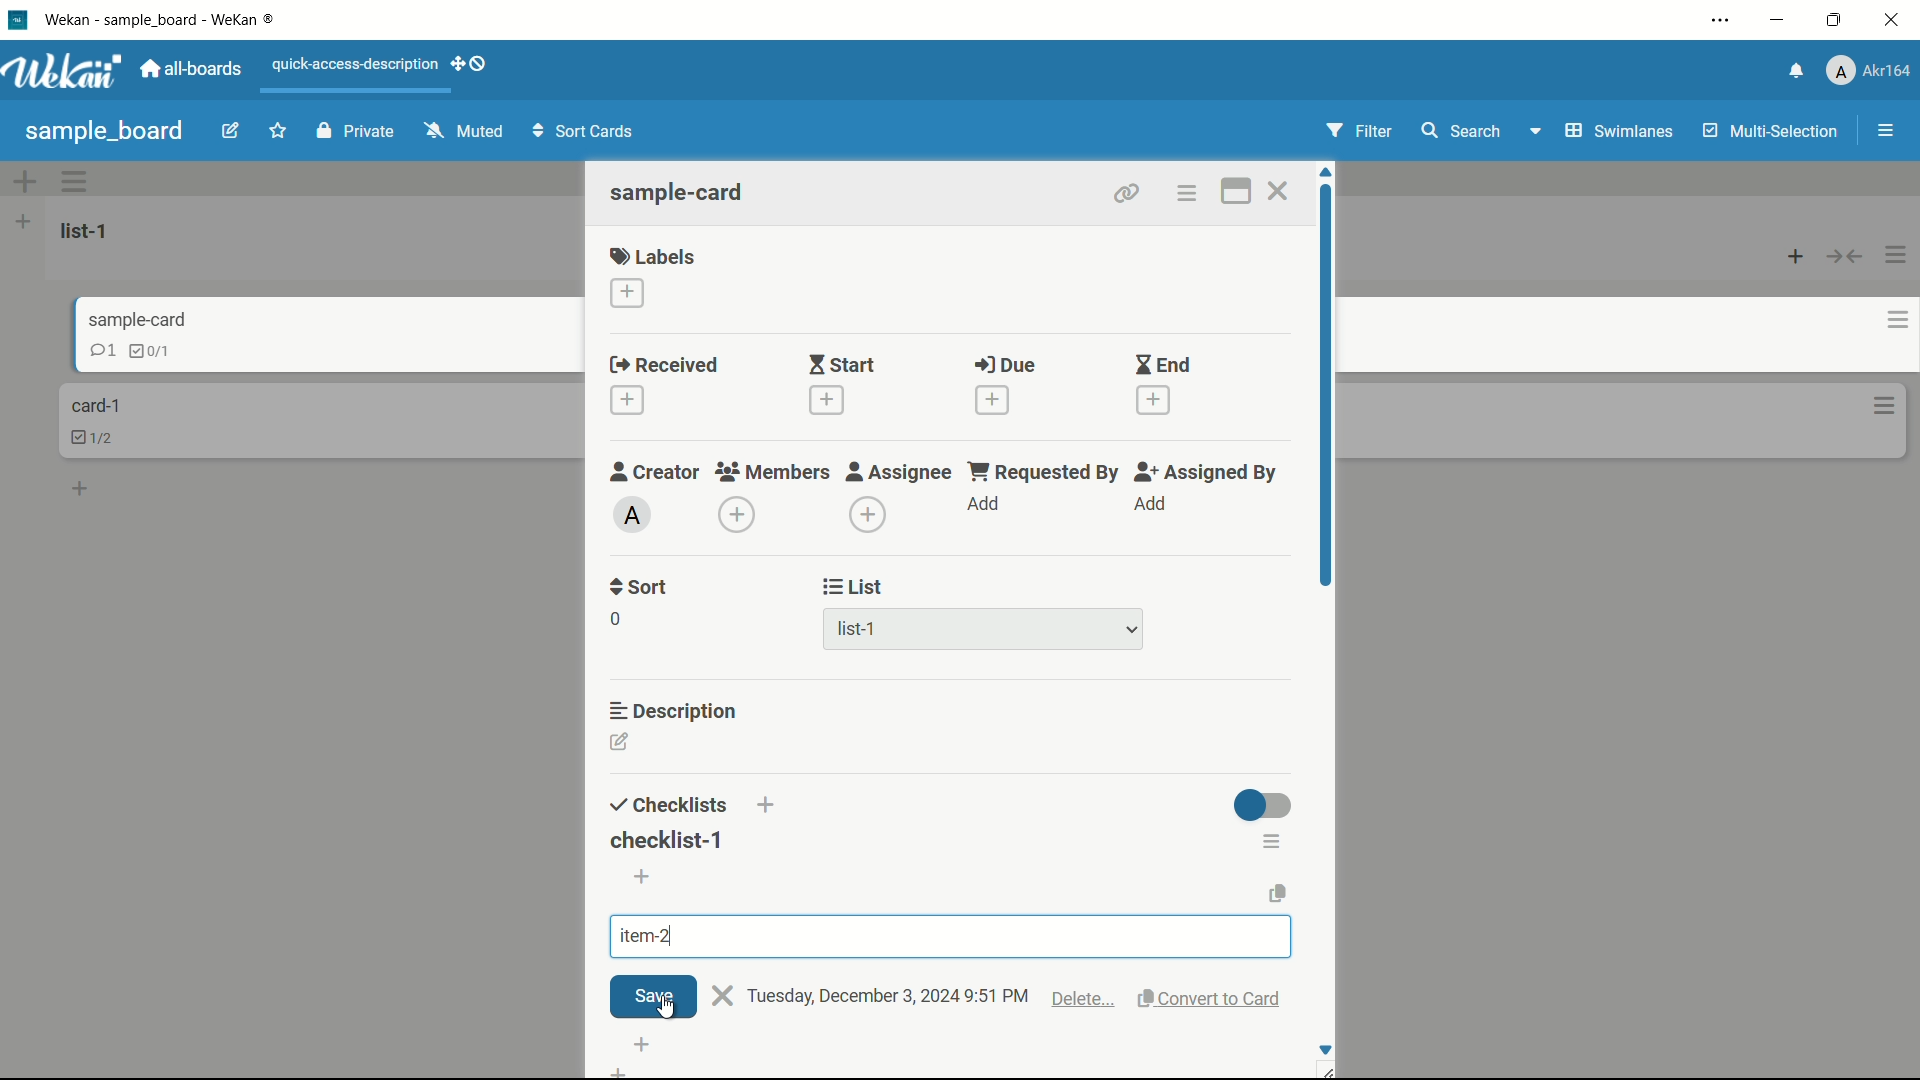 Image resolution: width=1920 pixels, height=1080 pixels. I want to click on convert to card, so click(1214, 999).